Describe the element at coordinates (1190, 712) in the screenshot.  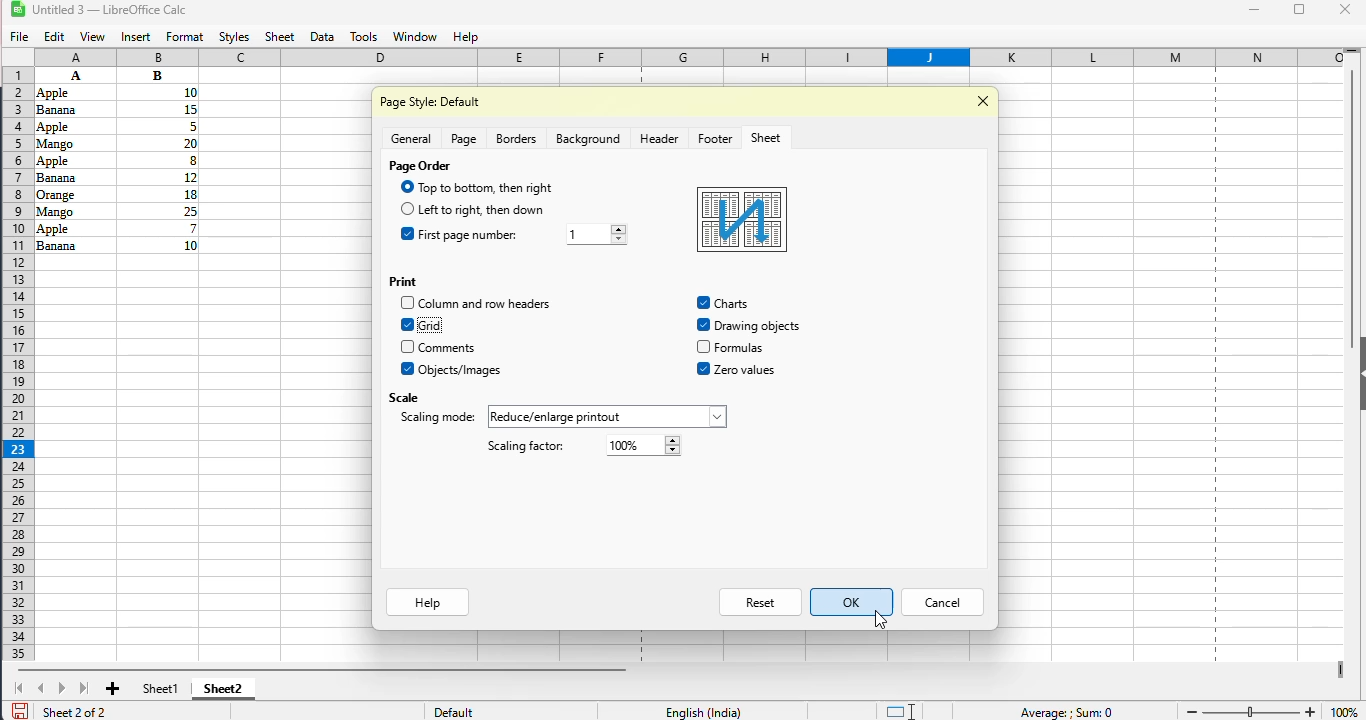
I see `zoom out` at that location.